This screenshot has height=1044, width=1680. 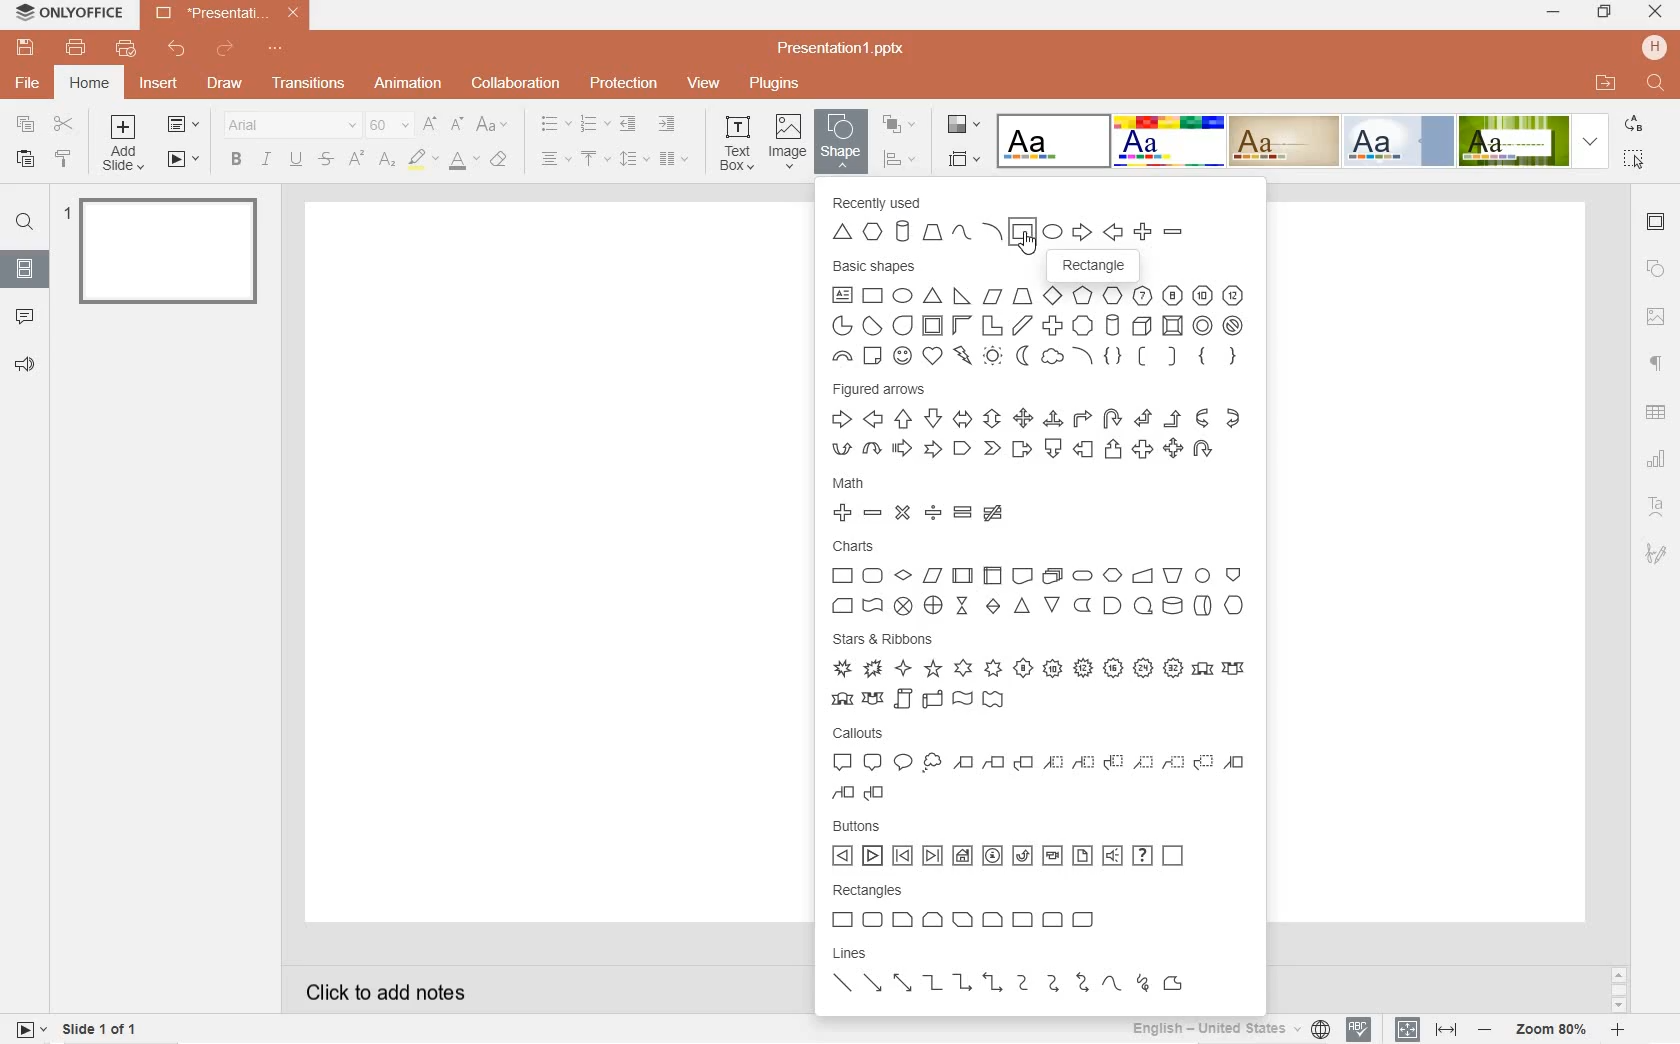 What do you see at coordinates (933, 514) in the screenshot?
I see `Divide` at bounding box center [933, 514].